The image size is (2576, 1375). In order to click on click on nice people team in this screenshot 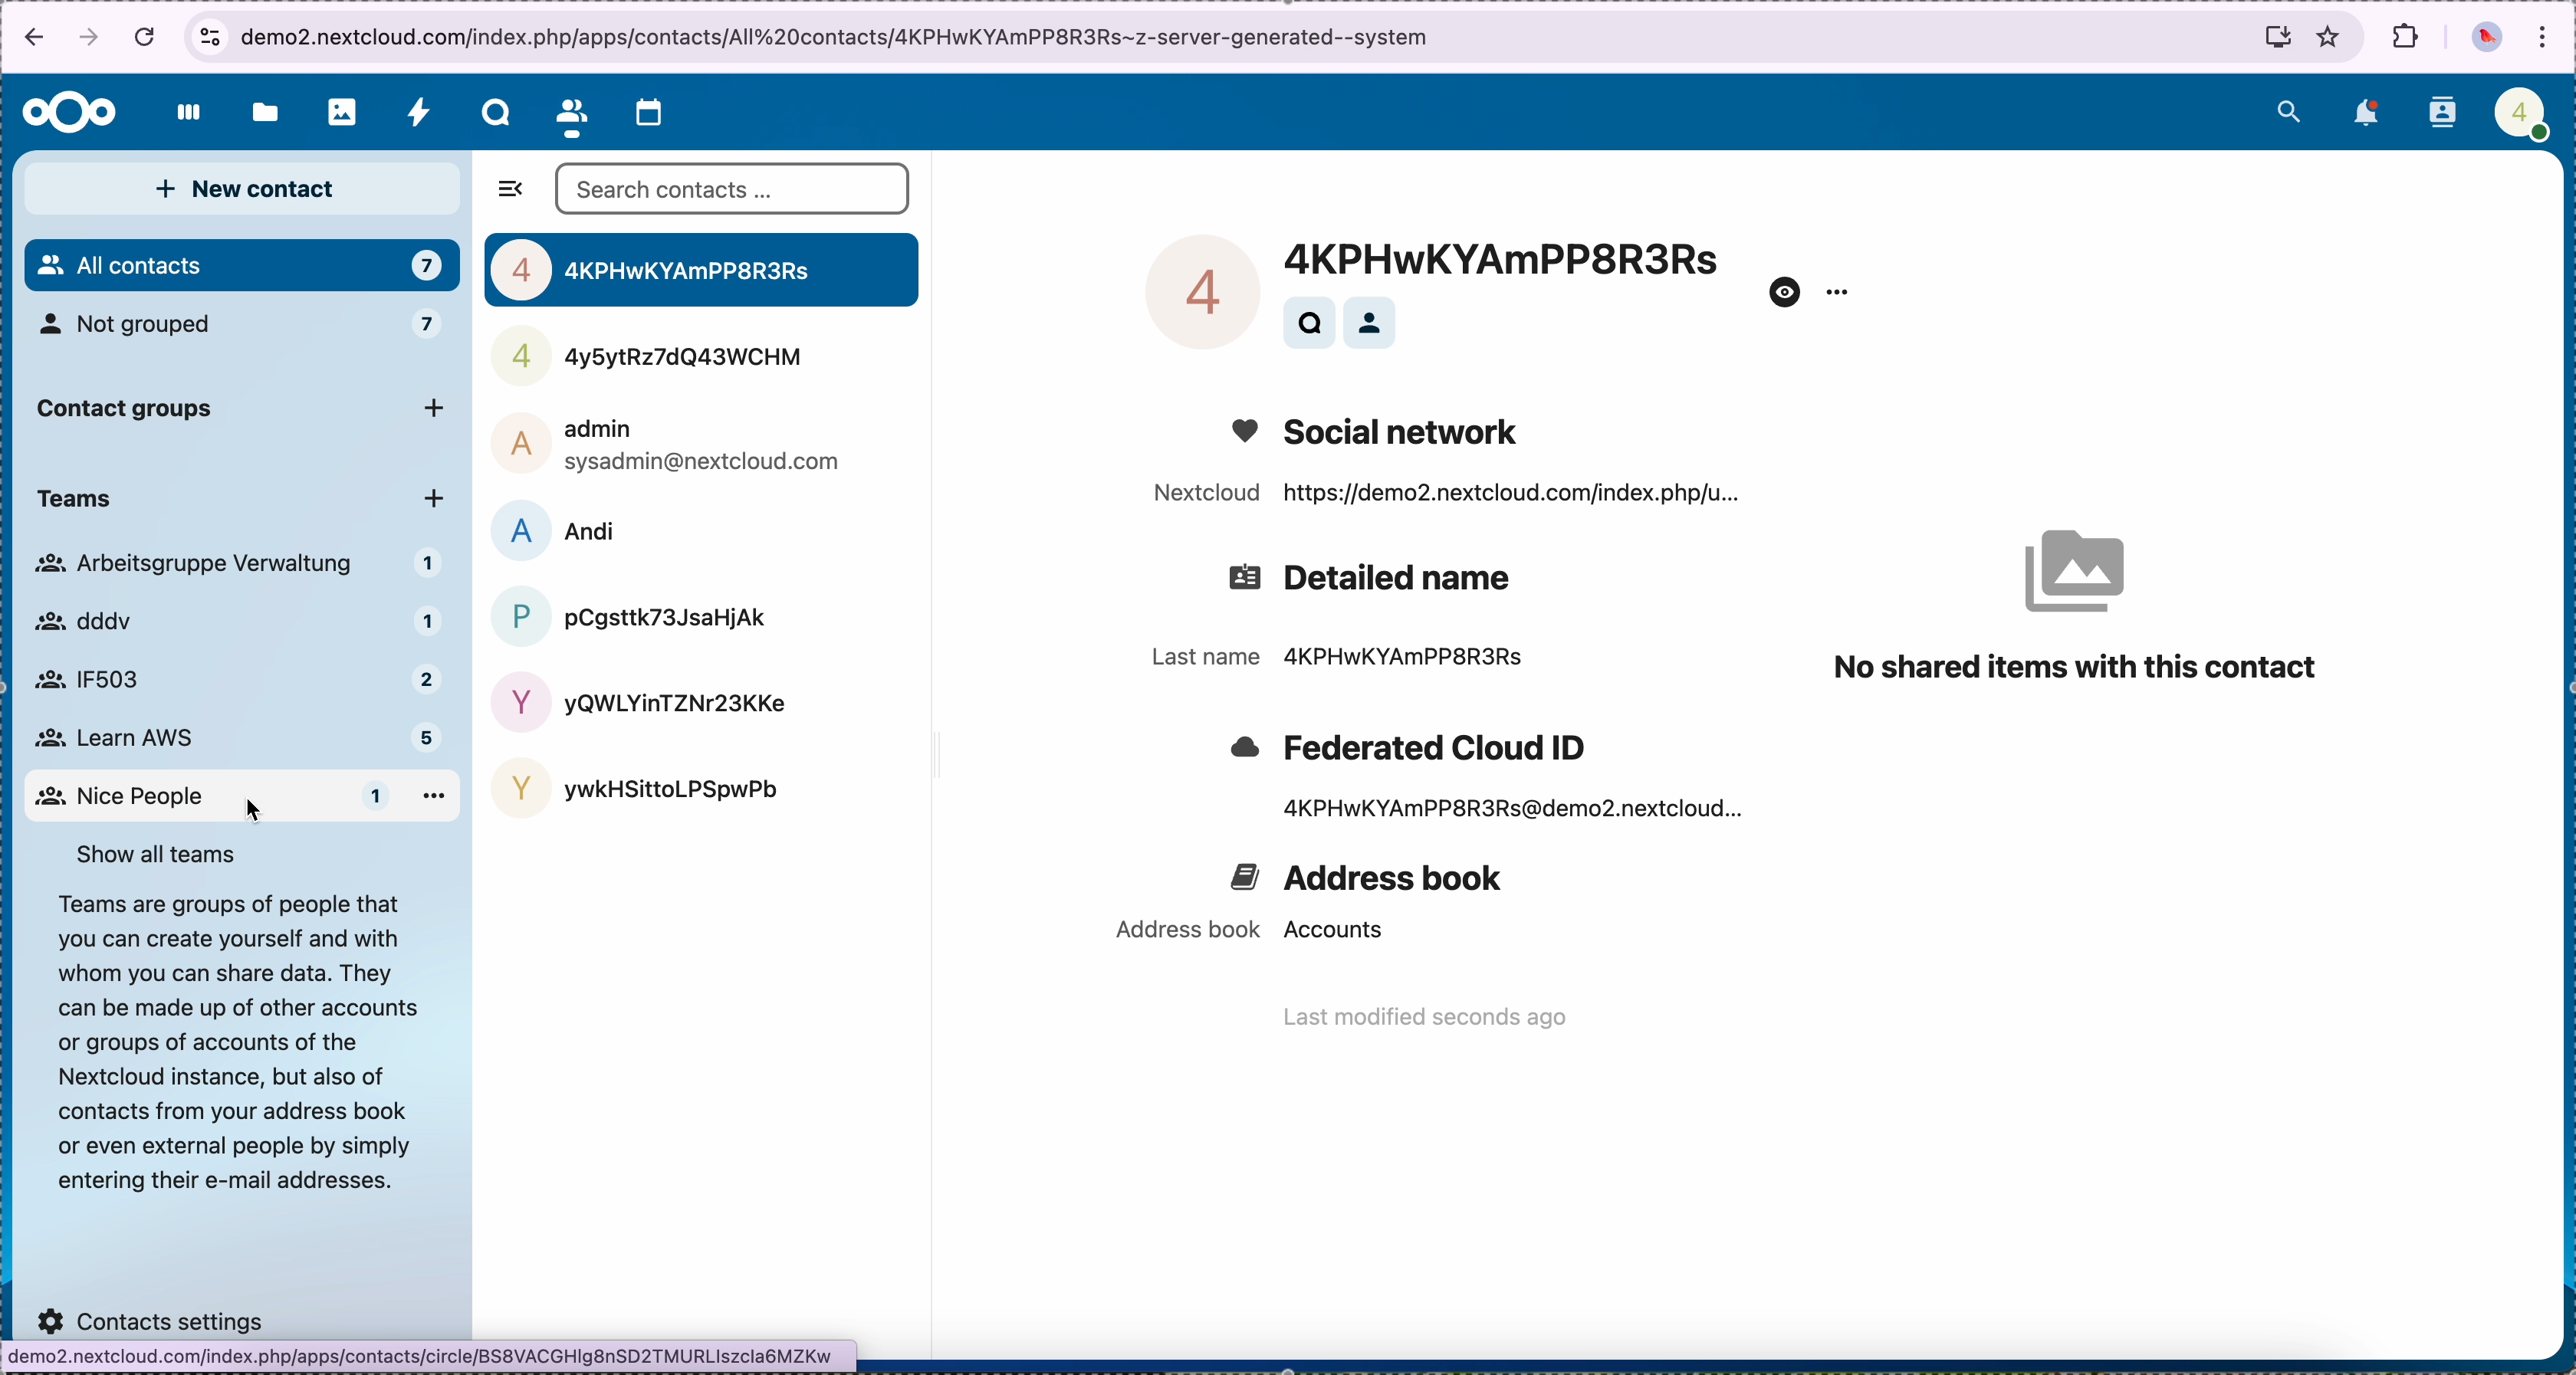, I will do `click(238, 797)`.